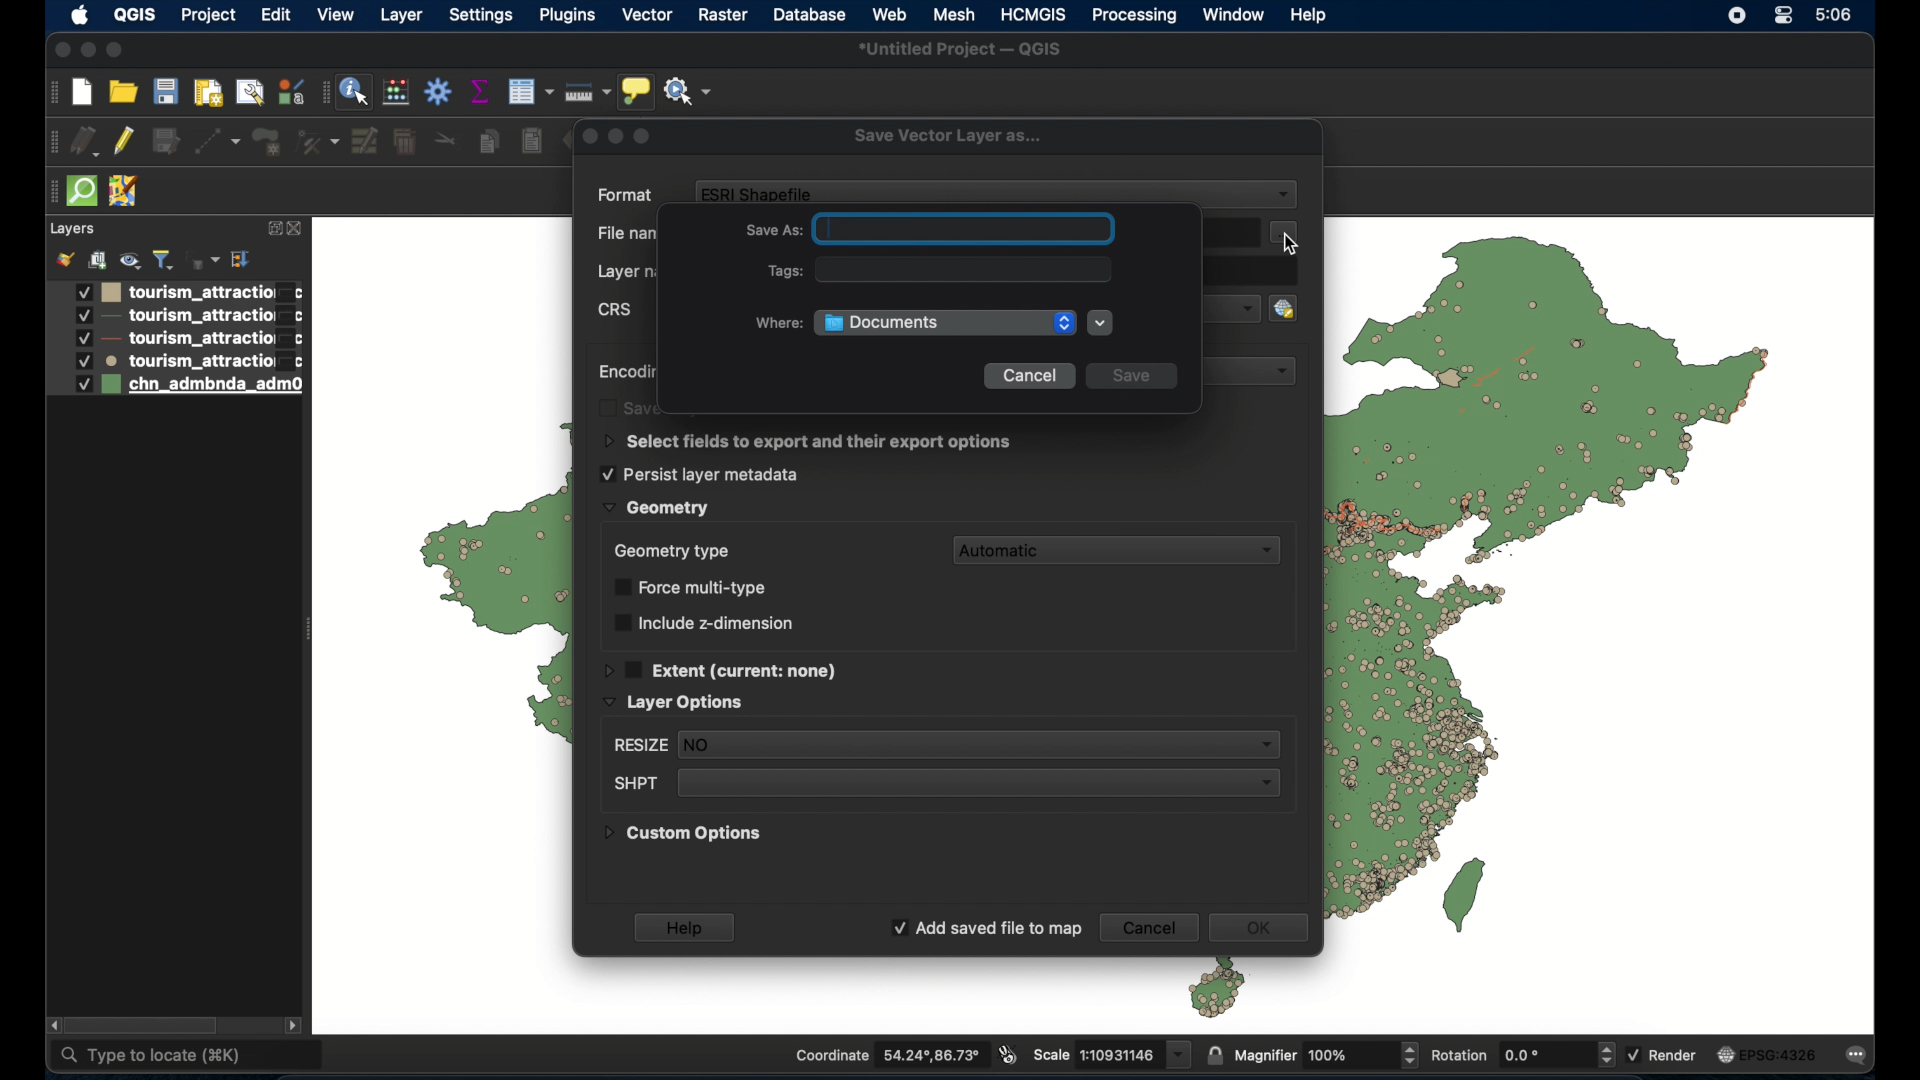  I want to click on toolbox, so click(439, 93).